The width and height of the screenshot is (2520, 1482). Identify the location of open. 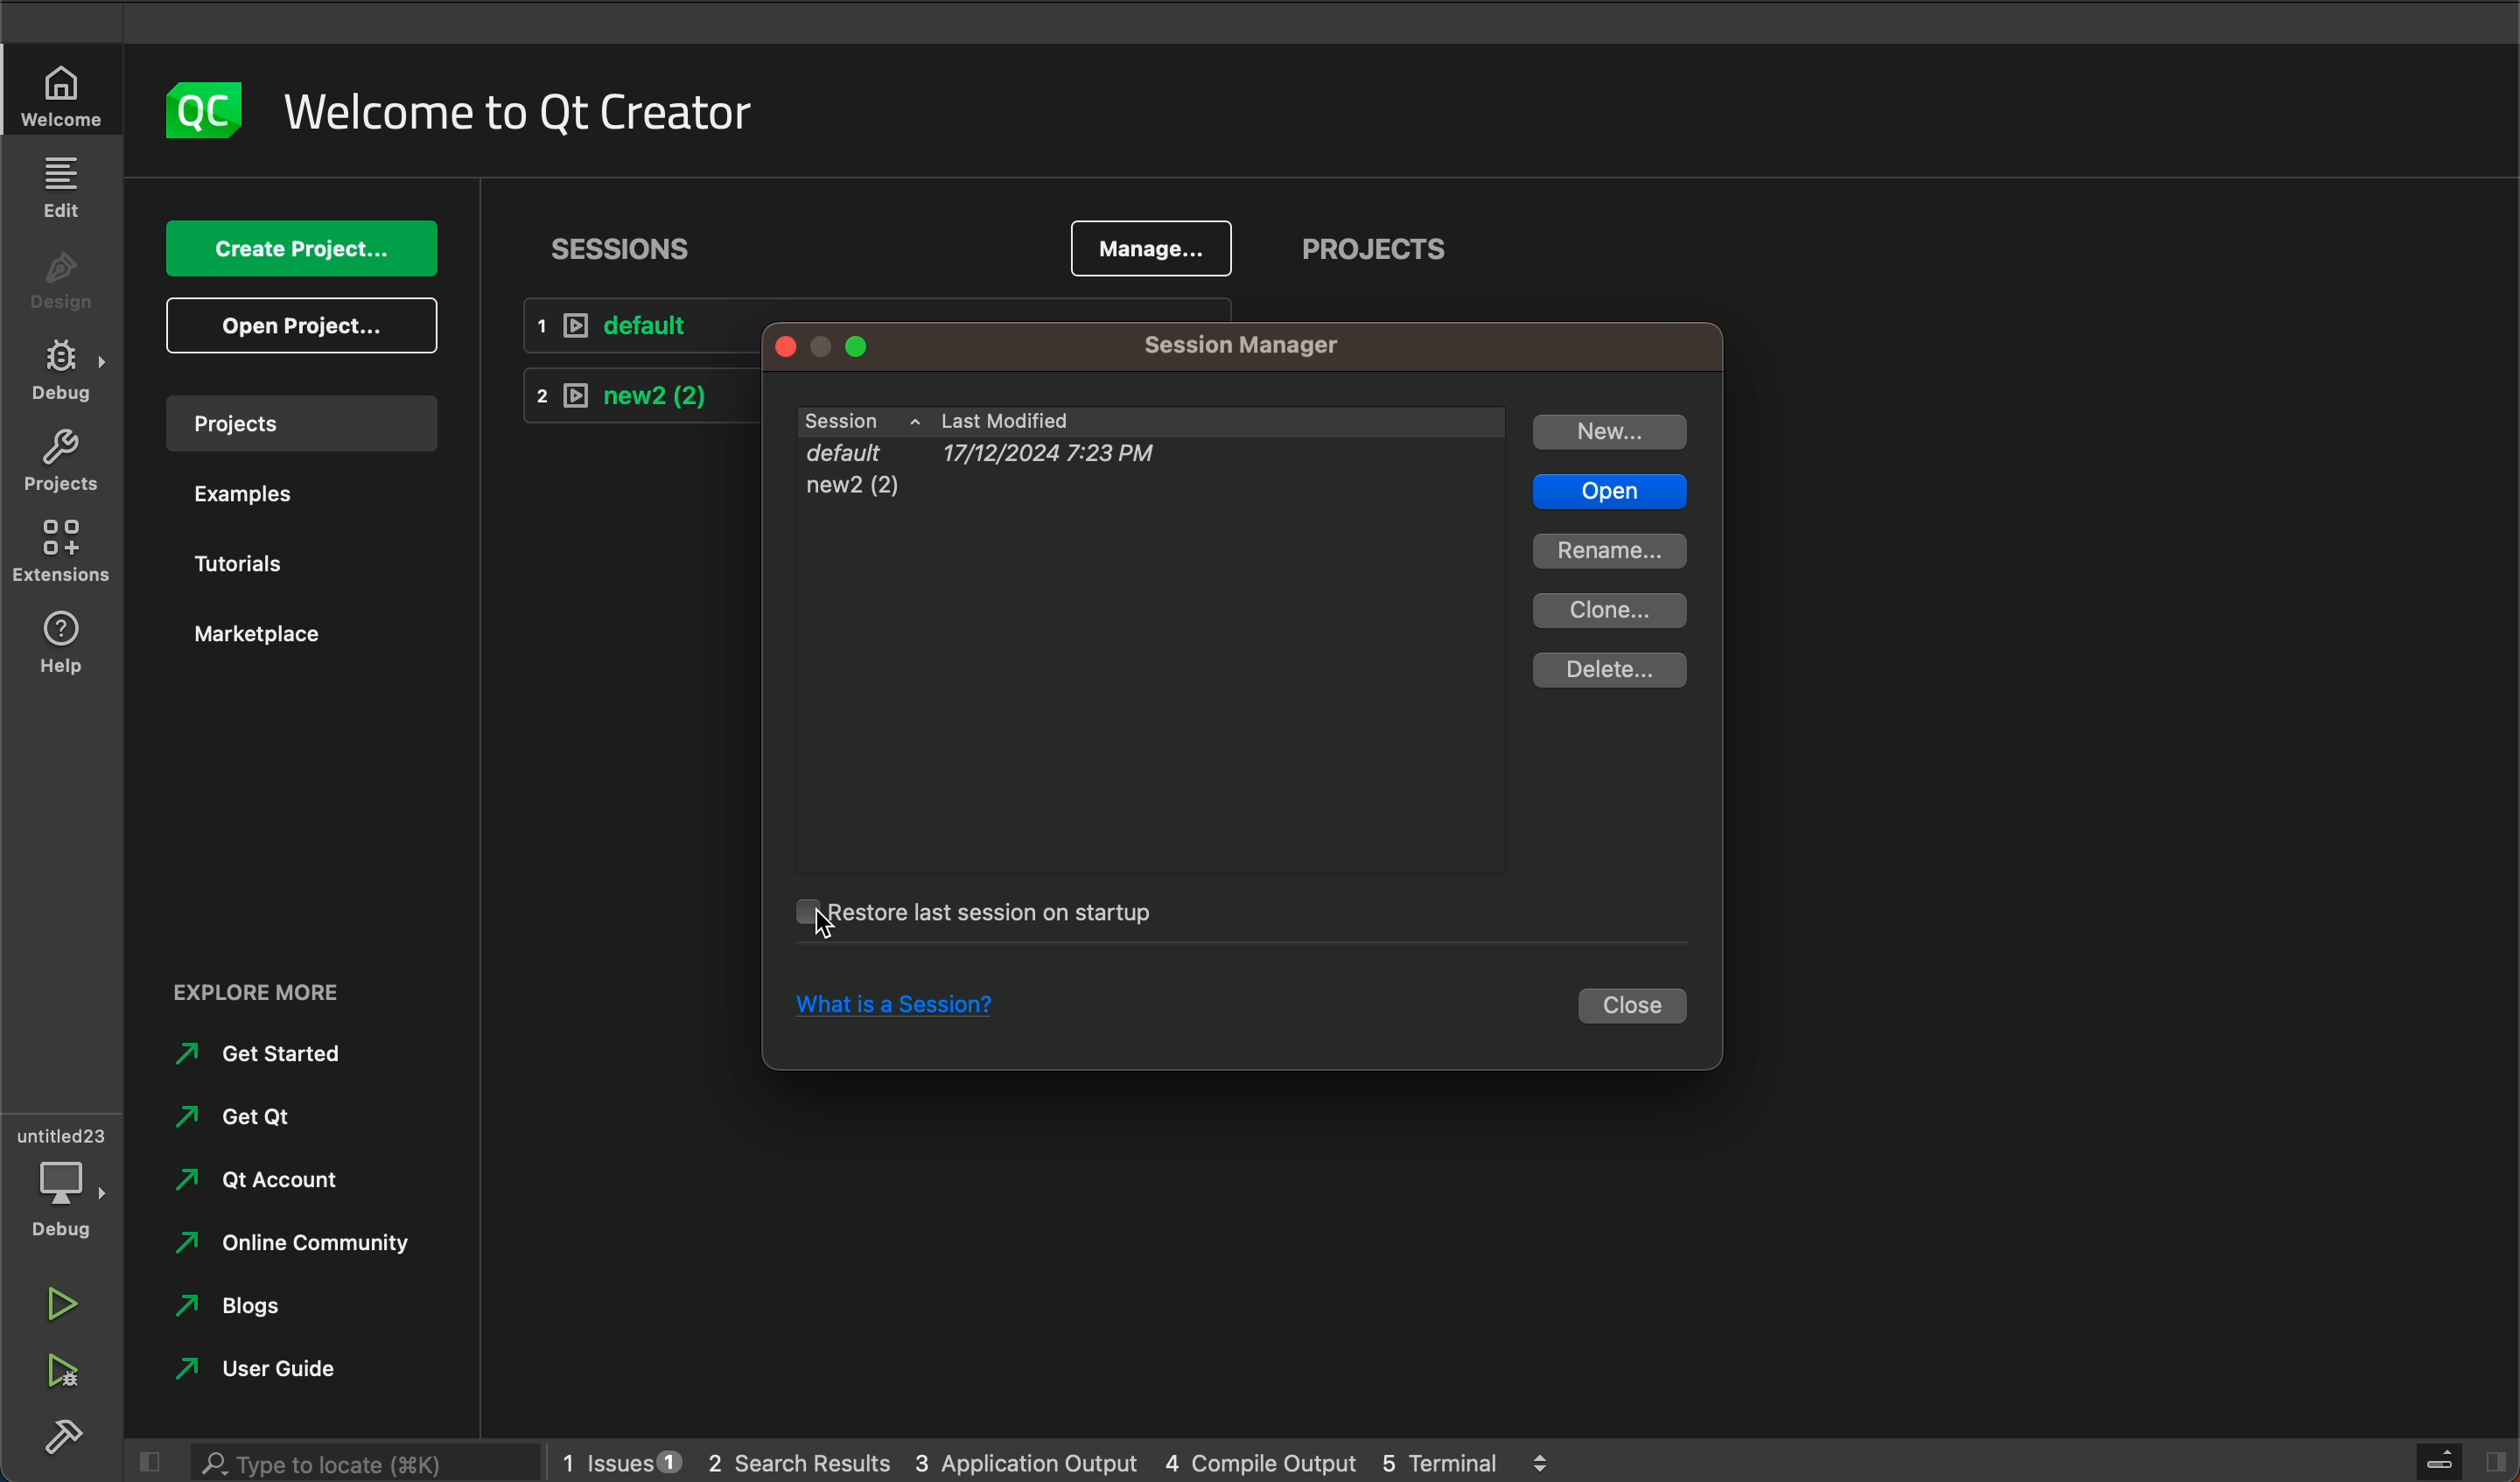
(298, 324).